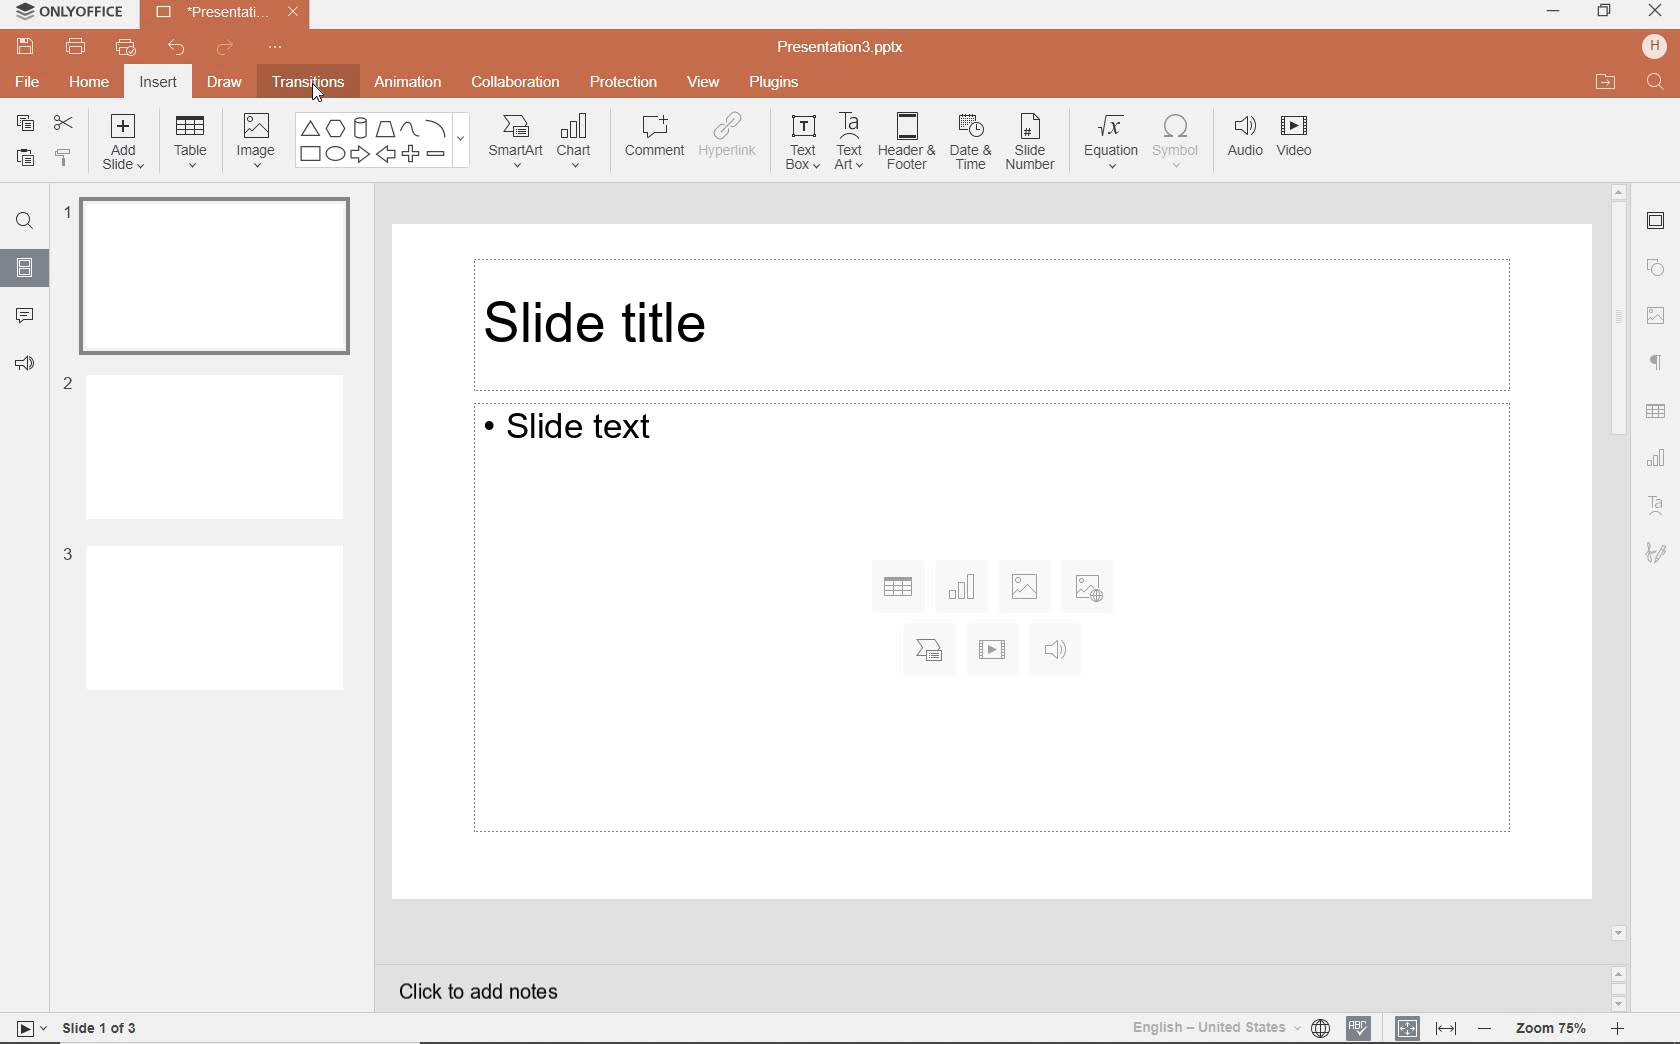  Describe the element at coordinates (1552, 1027) in the screenshot. I see `zoom` at that location.